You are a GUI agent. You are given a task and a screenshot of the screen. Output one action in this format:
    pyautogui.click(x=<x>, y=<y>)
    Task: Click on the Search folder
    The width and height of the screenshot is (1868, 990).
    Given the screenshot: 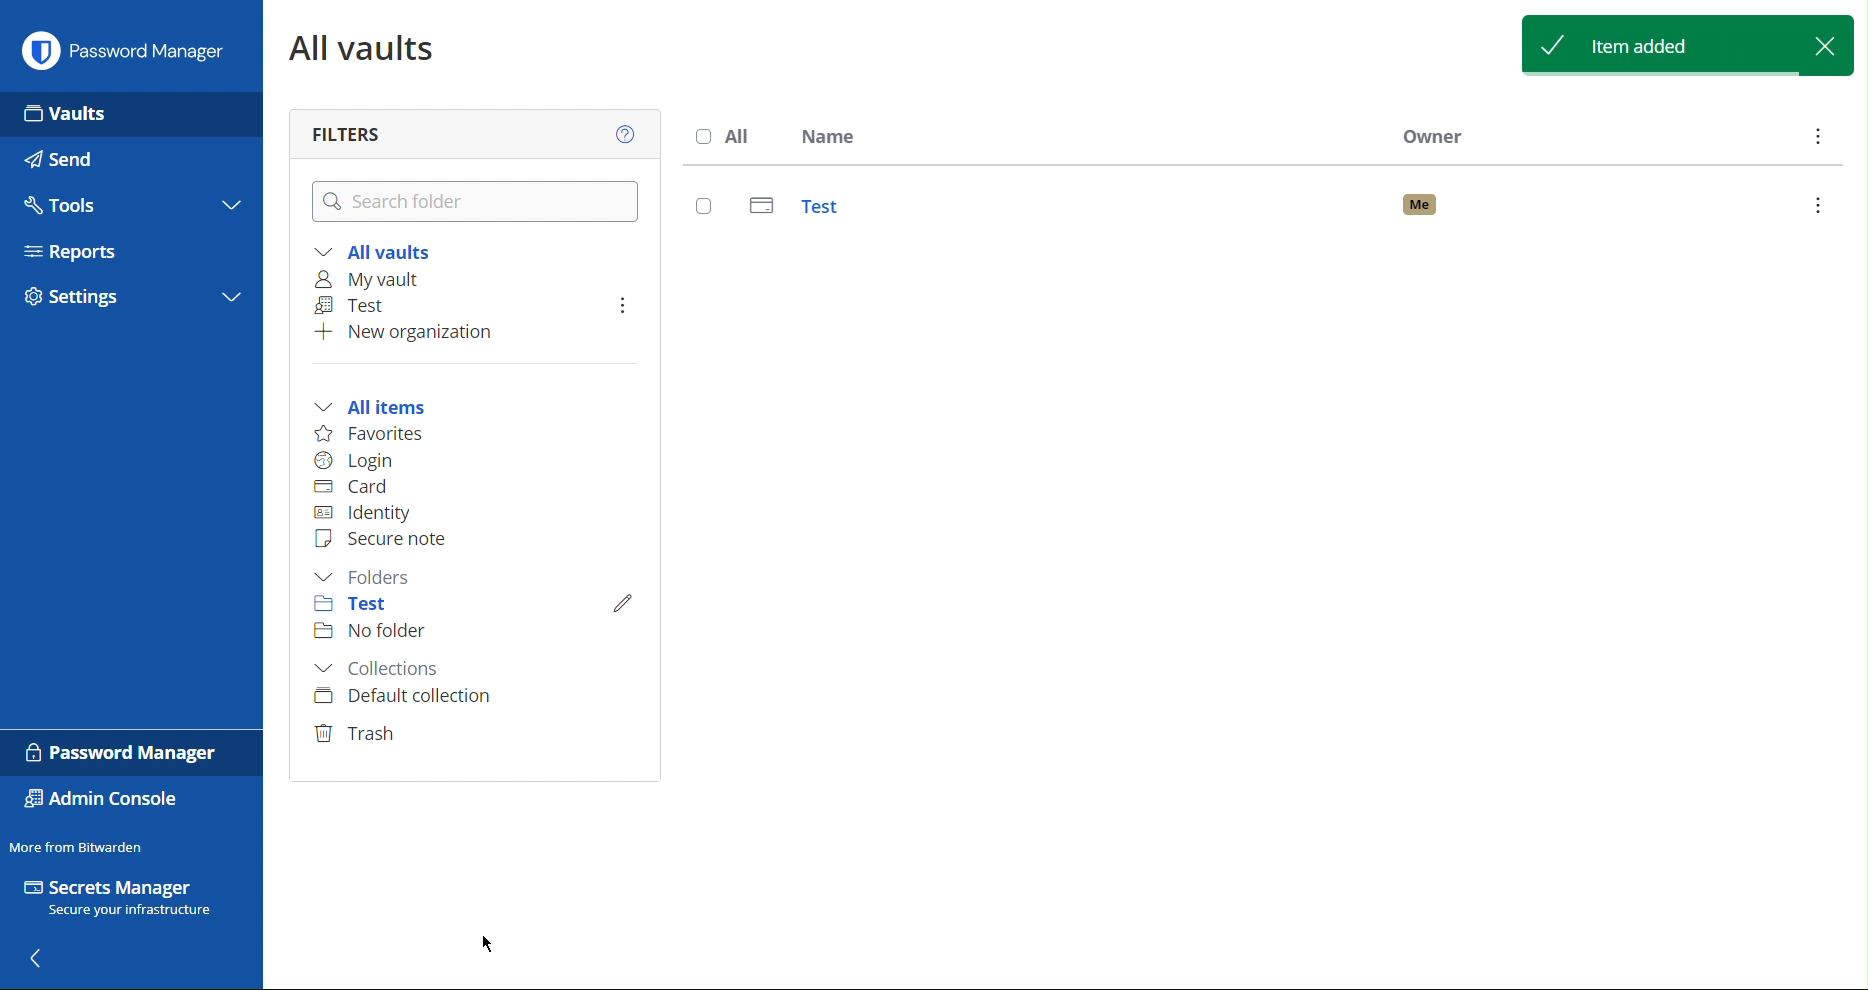 What is the action you would take?
    pyautogui.click(x=475, y=200)
    